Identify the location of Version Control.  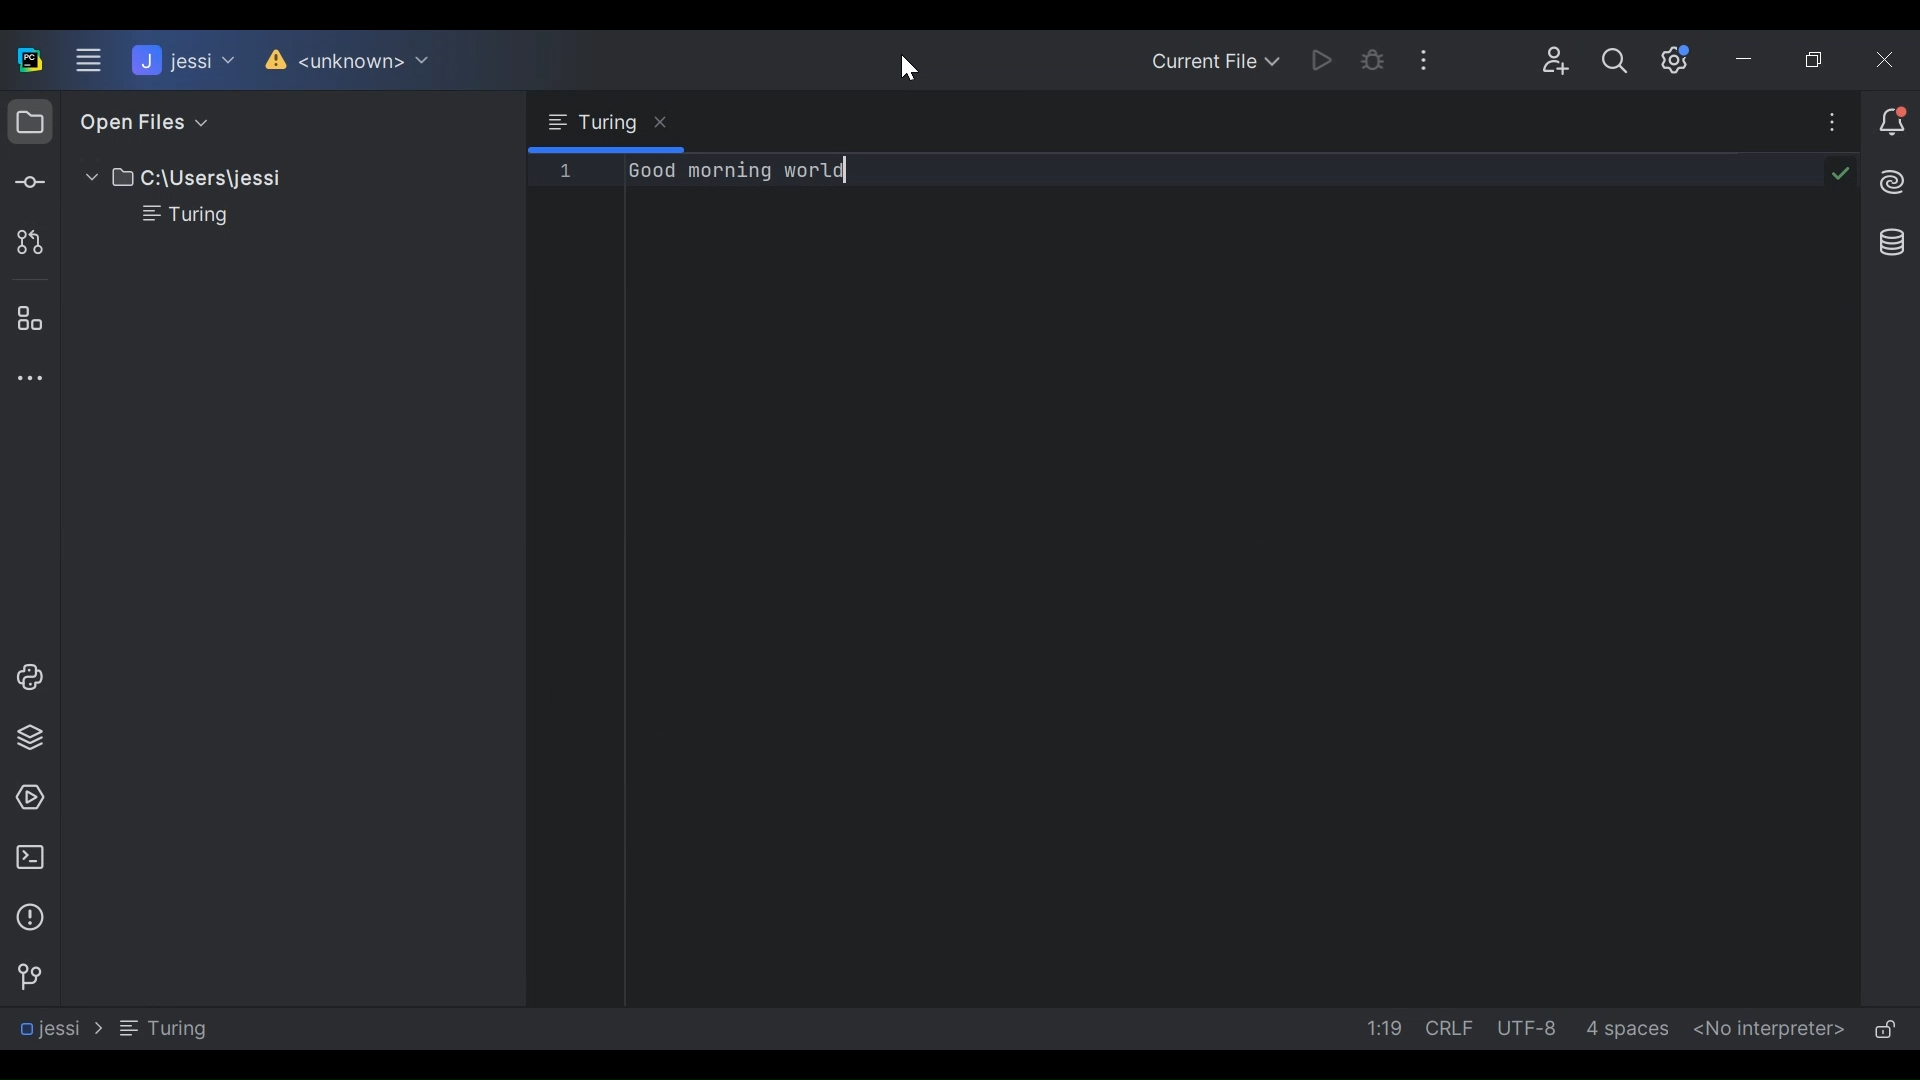
(24, 977).